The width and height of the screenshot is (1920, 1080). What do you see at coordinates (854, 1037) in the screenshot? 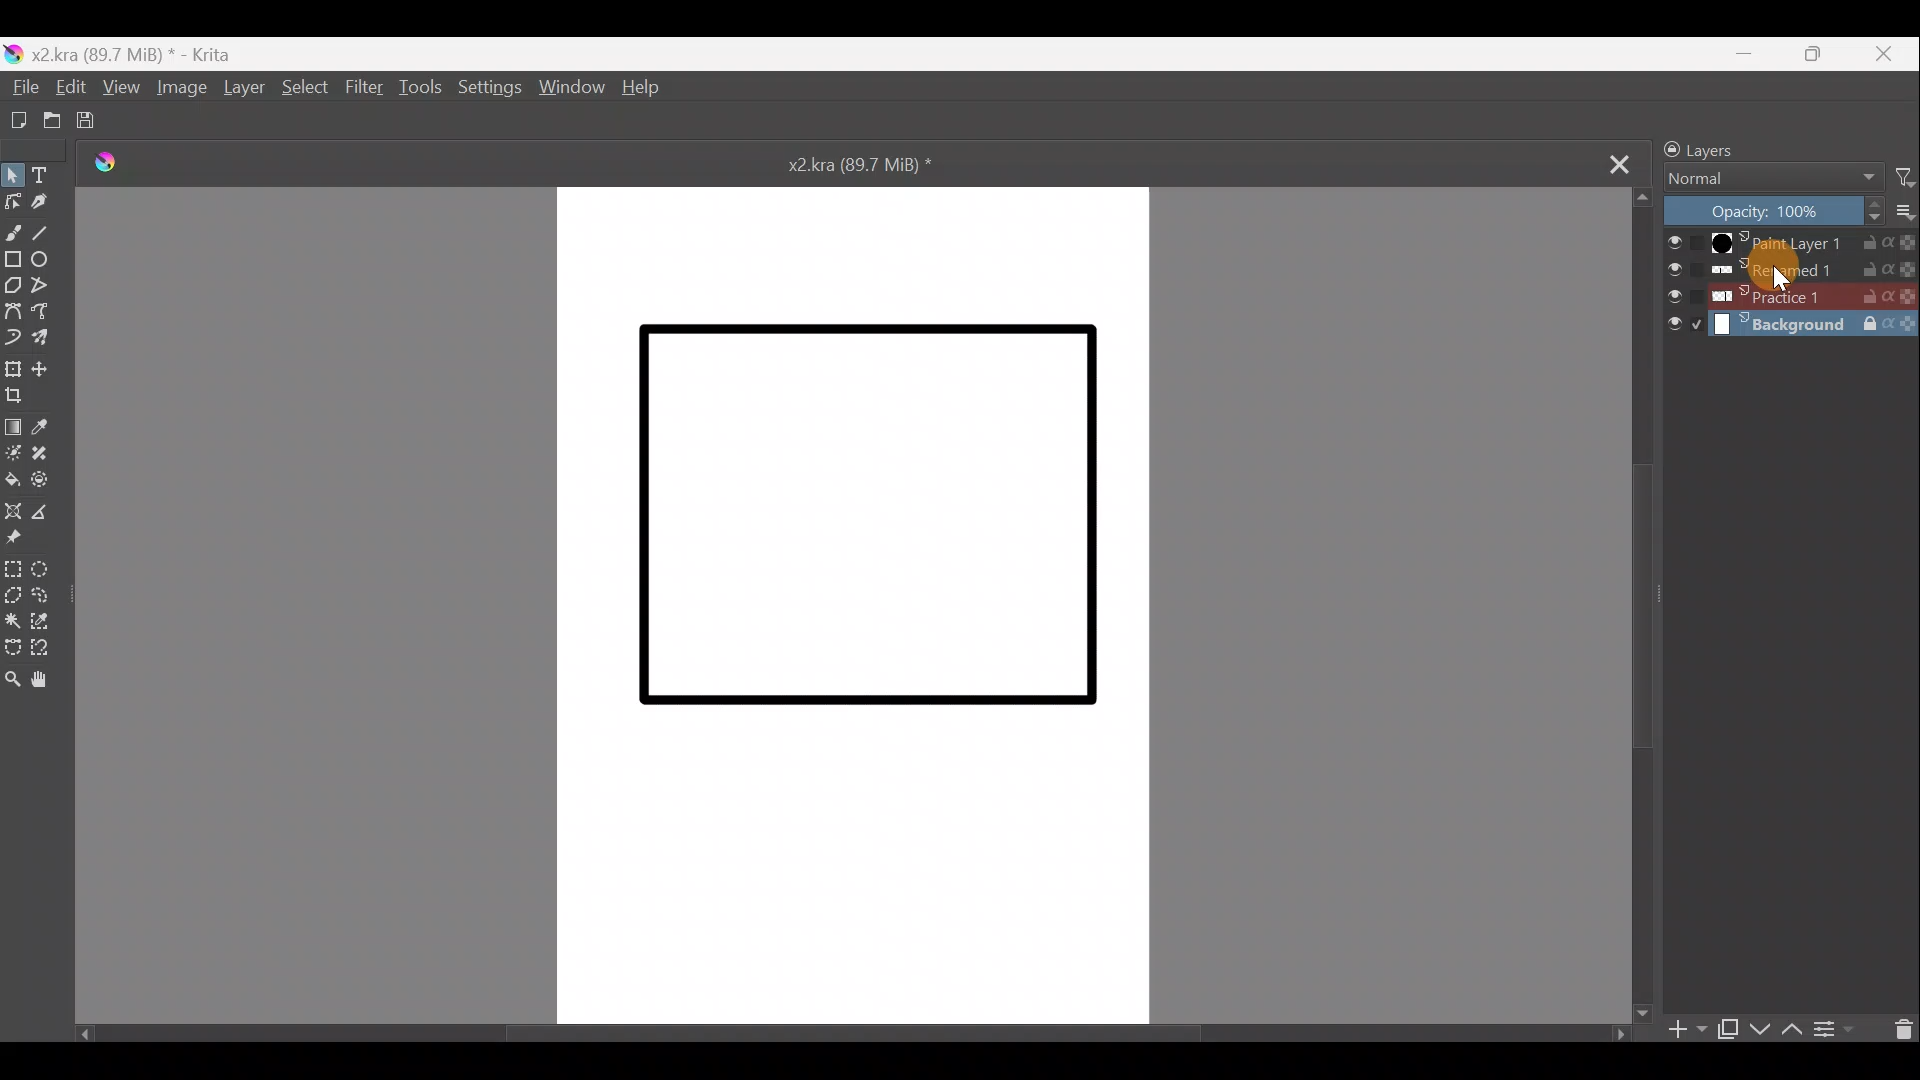
I see `Scroll bar` at bounding box center [854, 1037].